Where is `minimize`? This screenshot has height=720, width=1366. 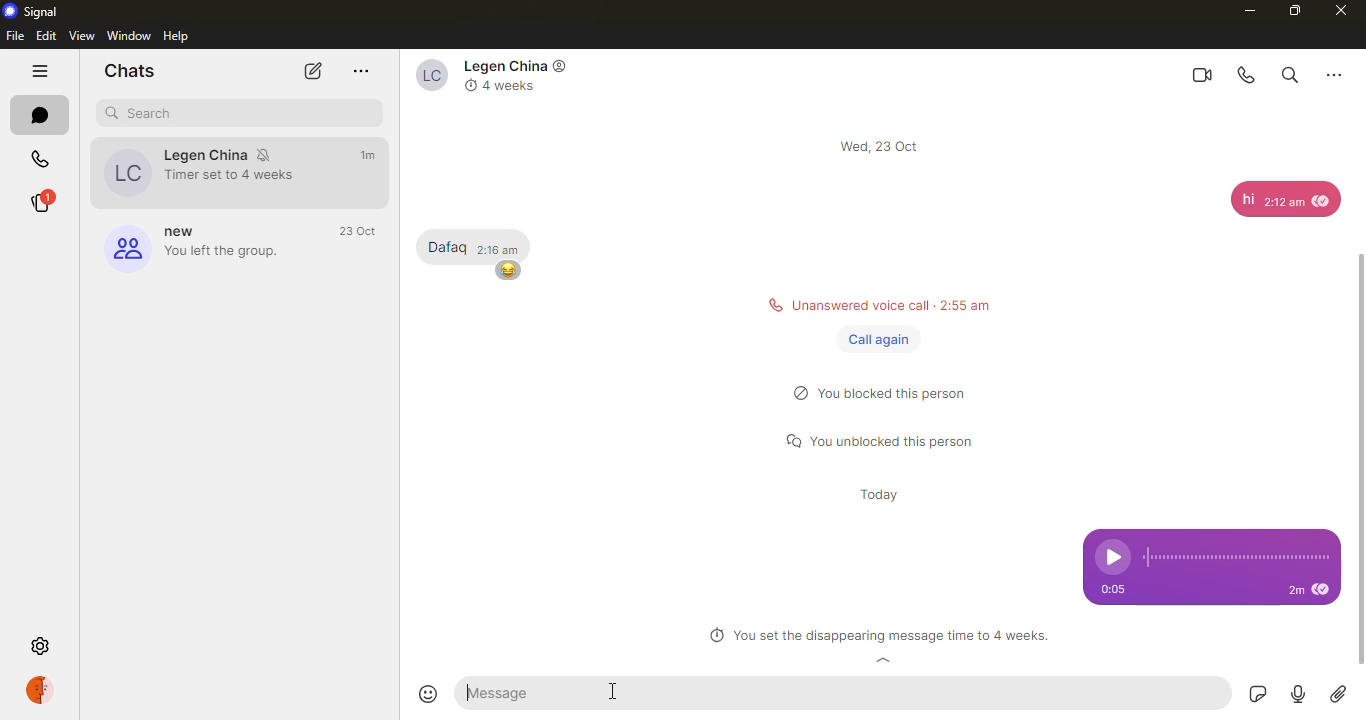 minimize is located at coordinates (1244, 10).